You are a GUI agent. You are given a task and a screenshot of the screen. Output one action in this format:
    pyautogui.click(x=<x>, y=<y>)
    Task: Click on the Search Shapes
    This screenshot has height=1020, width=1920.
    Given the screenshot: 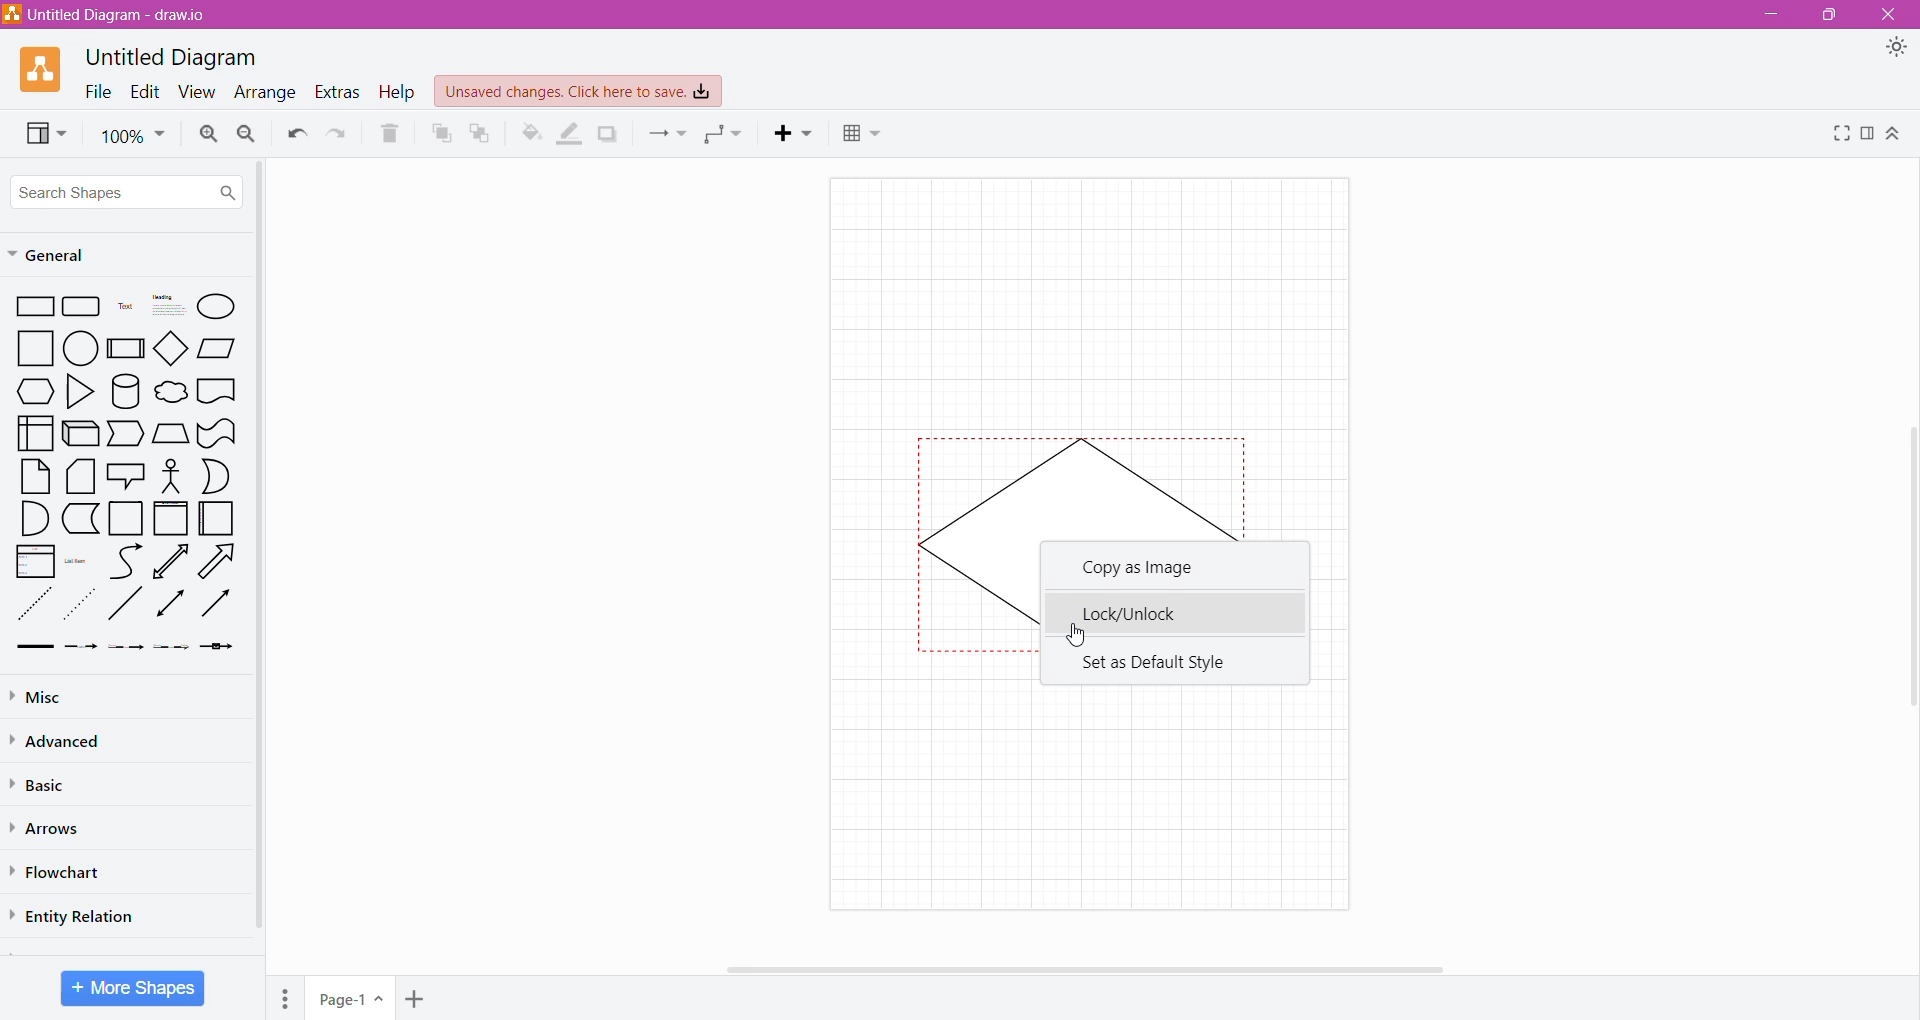 What is the action you would take?
    pyautogui.click(x=127, y=192)
    